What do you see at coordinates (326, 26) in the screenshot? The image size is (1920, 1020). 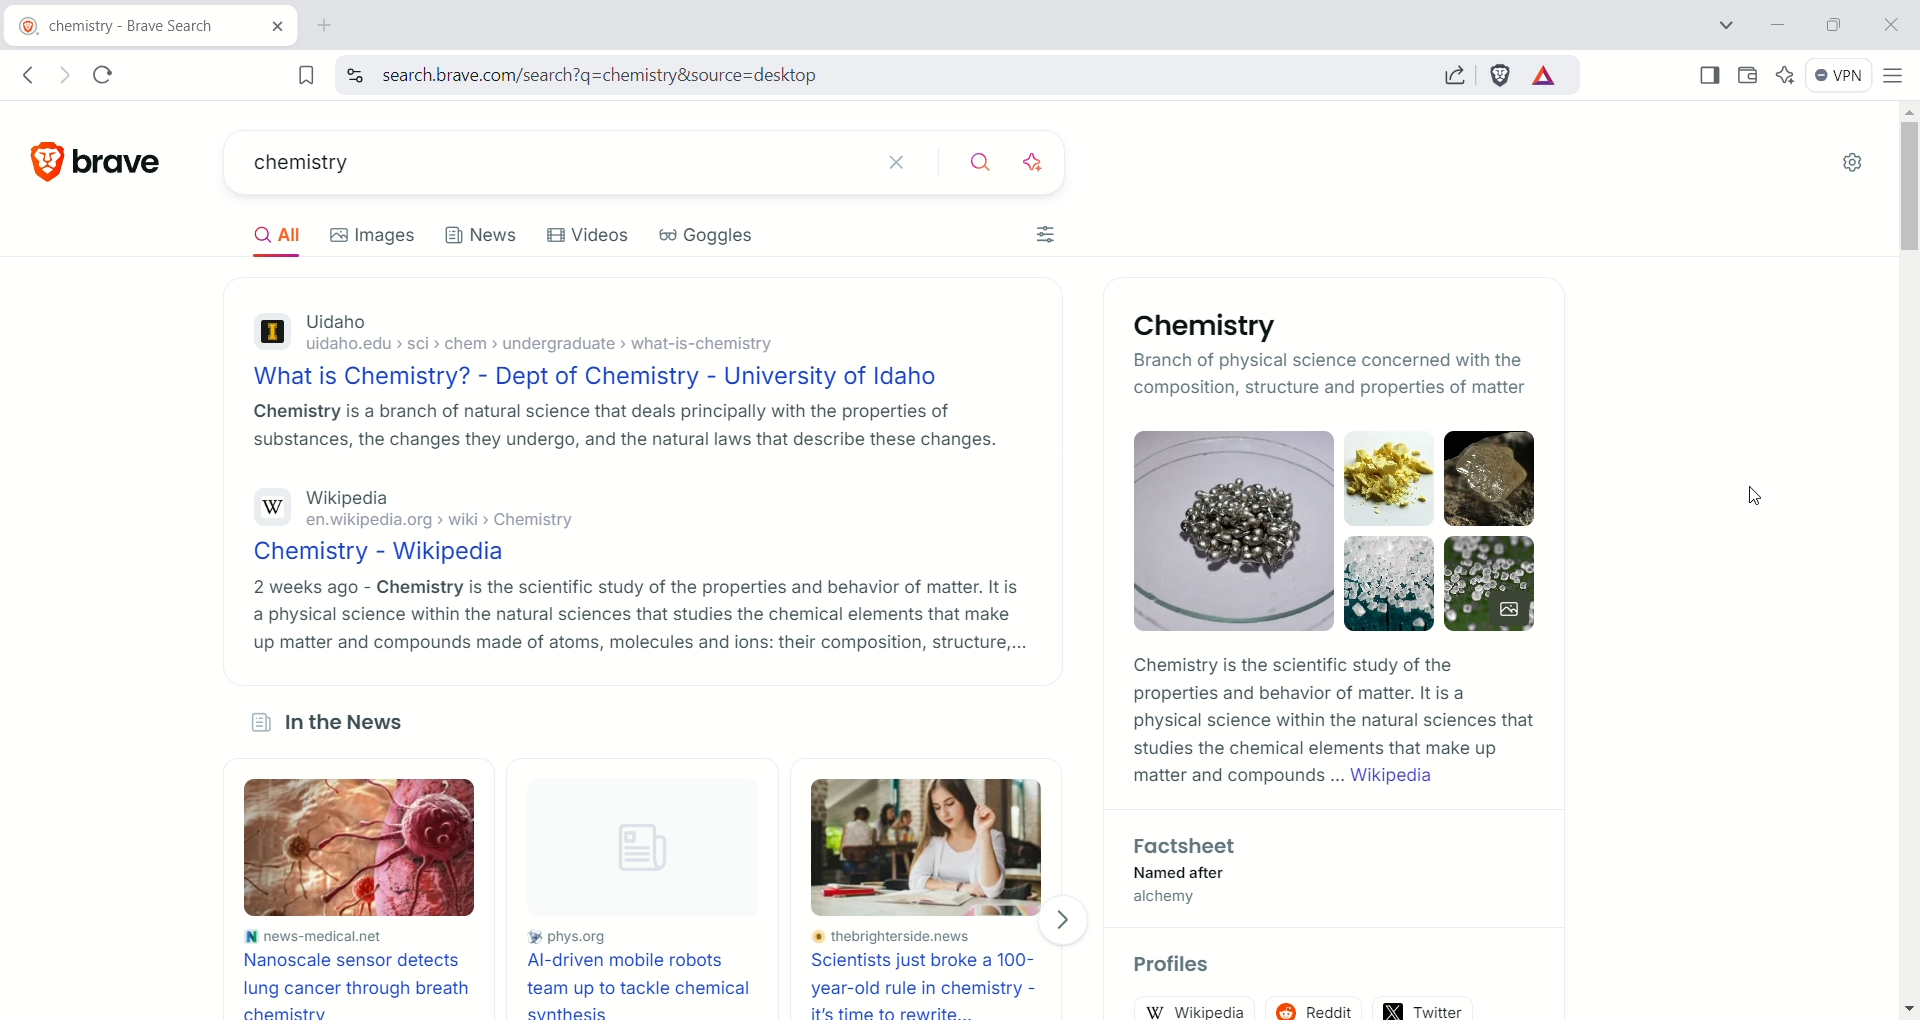 I see `new tab` at bounding box center [326, 26].